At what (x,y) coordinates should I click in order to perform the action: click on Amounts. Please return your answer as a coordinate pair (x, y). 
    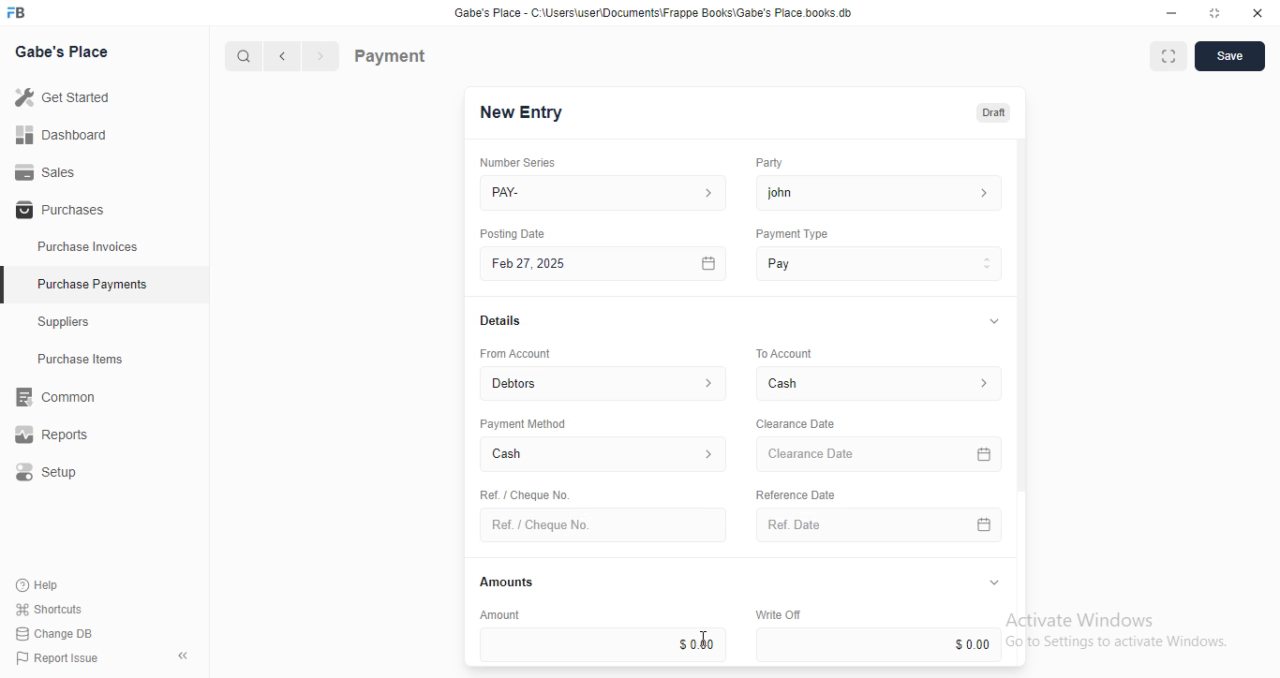
    Looking at the image, I should click on (502, 582).